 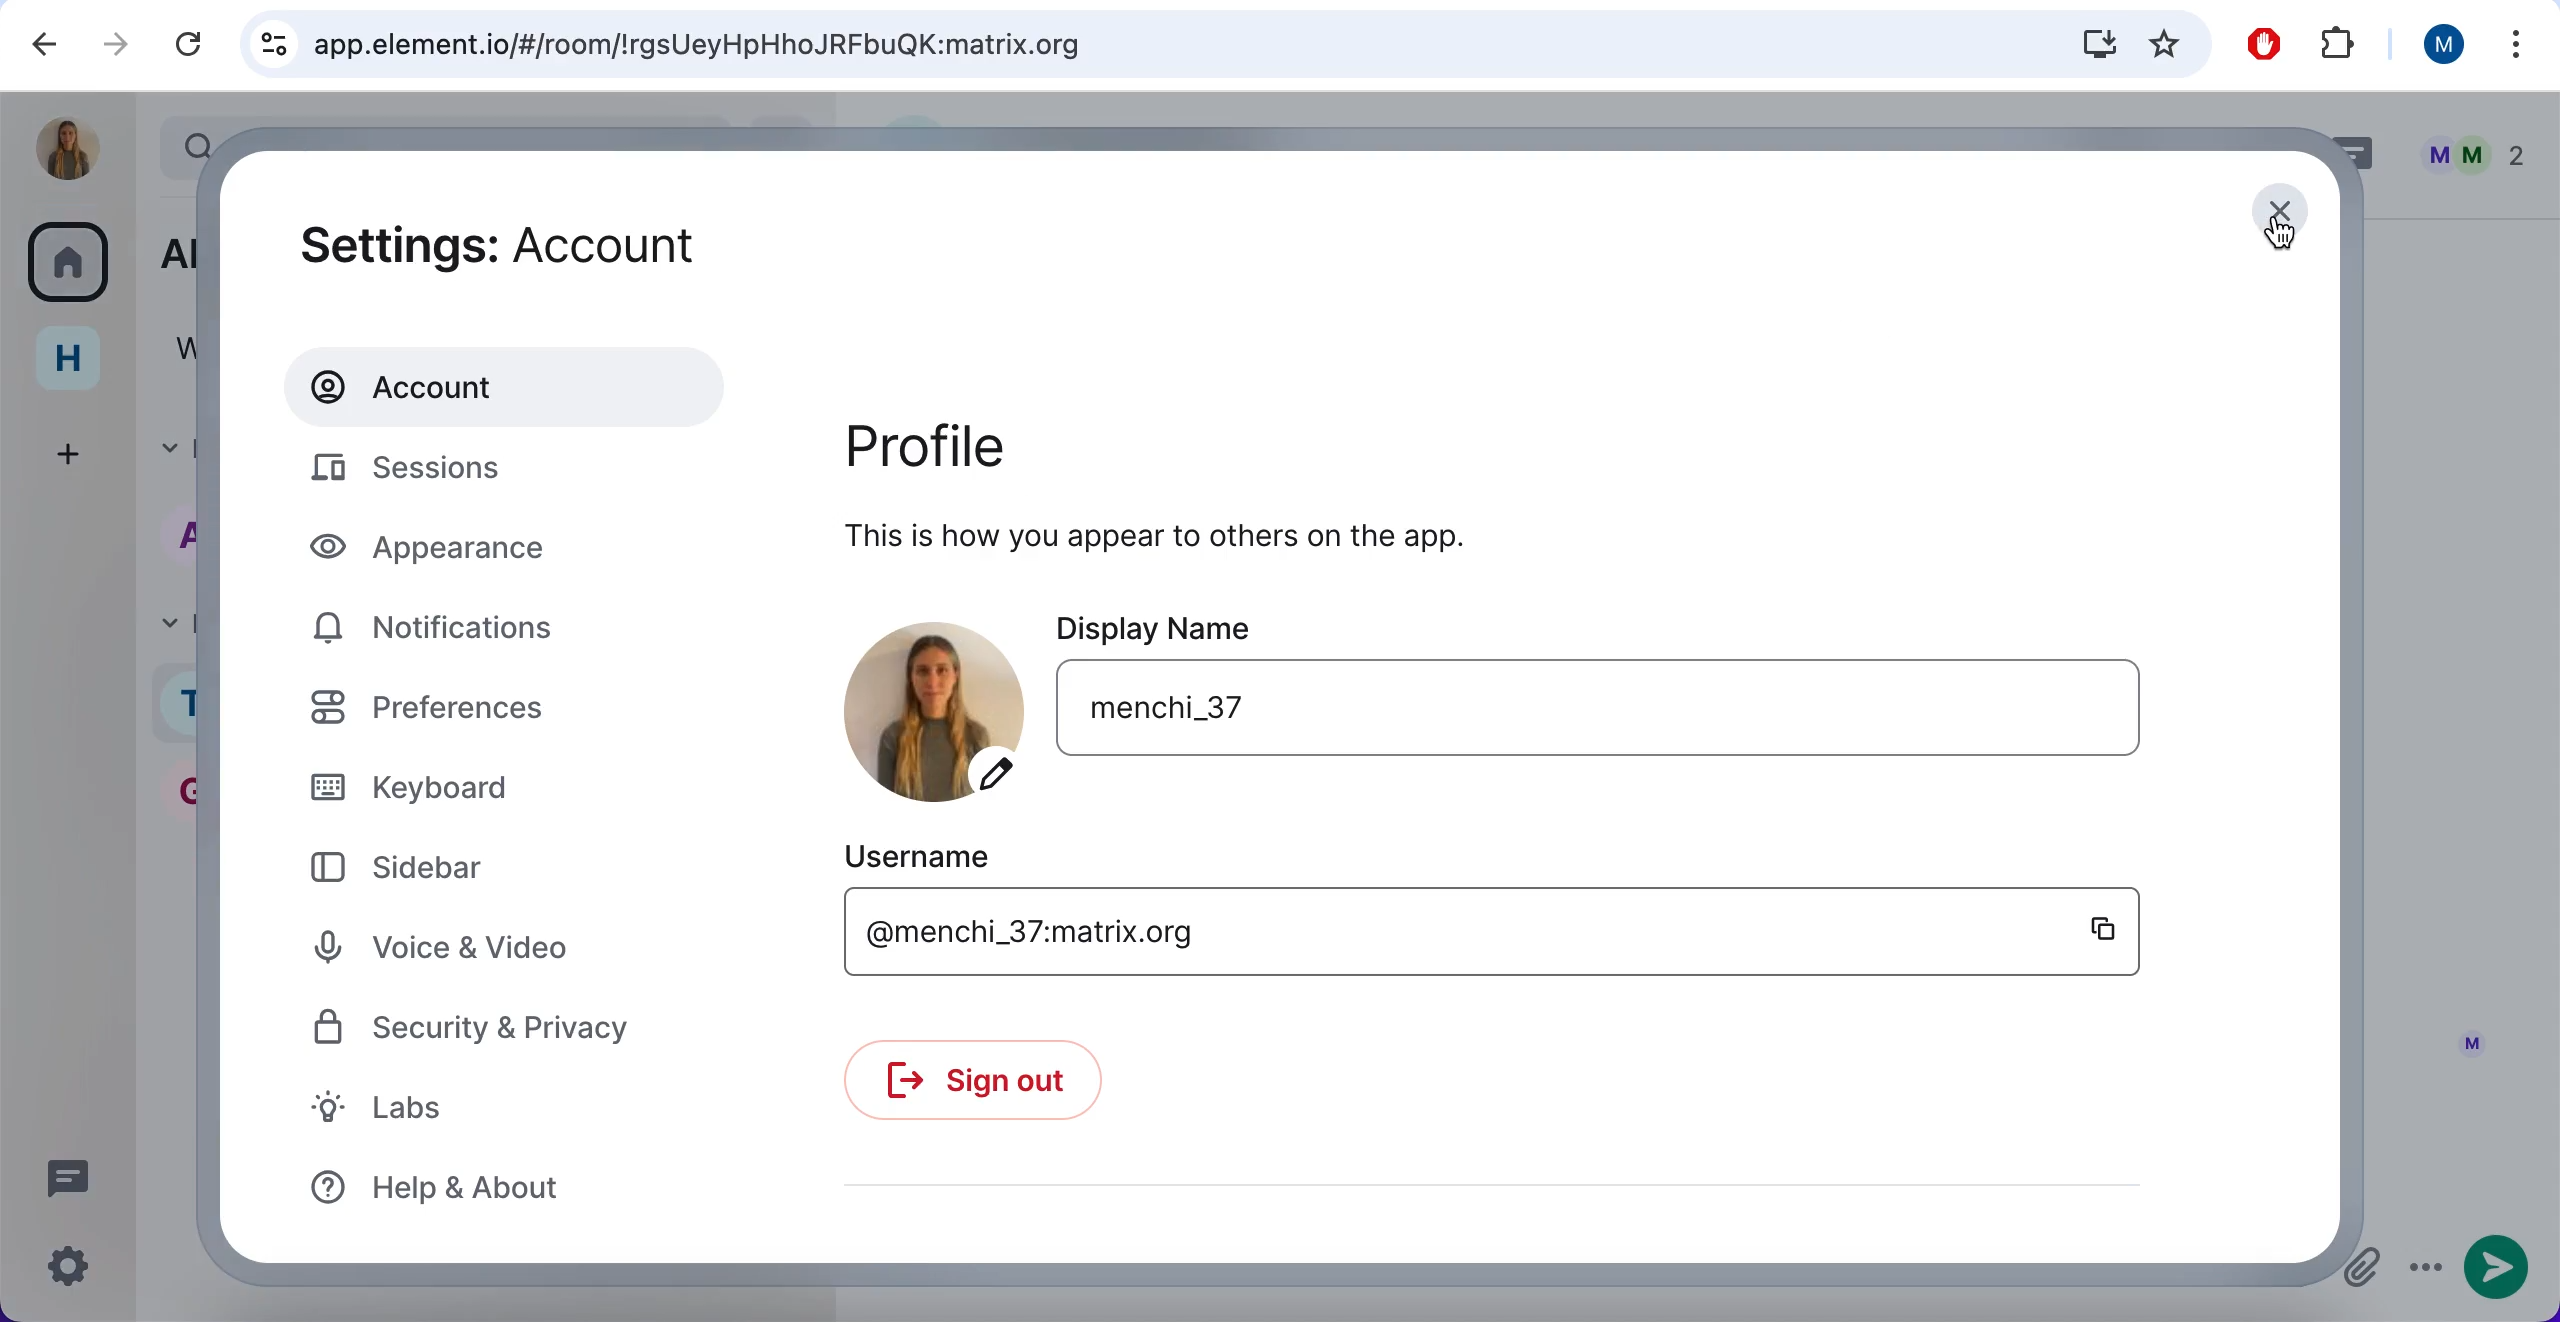 I want to click on options, so click(x=2424, y=1273).